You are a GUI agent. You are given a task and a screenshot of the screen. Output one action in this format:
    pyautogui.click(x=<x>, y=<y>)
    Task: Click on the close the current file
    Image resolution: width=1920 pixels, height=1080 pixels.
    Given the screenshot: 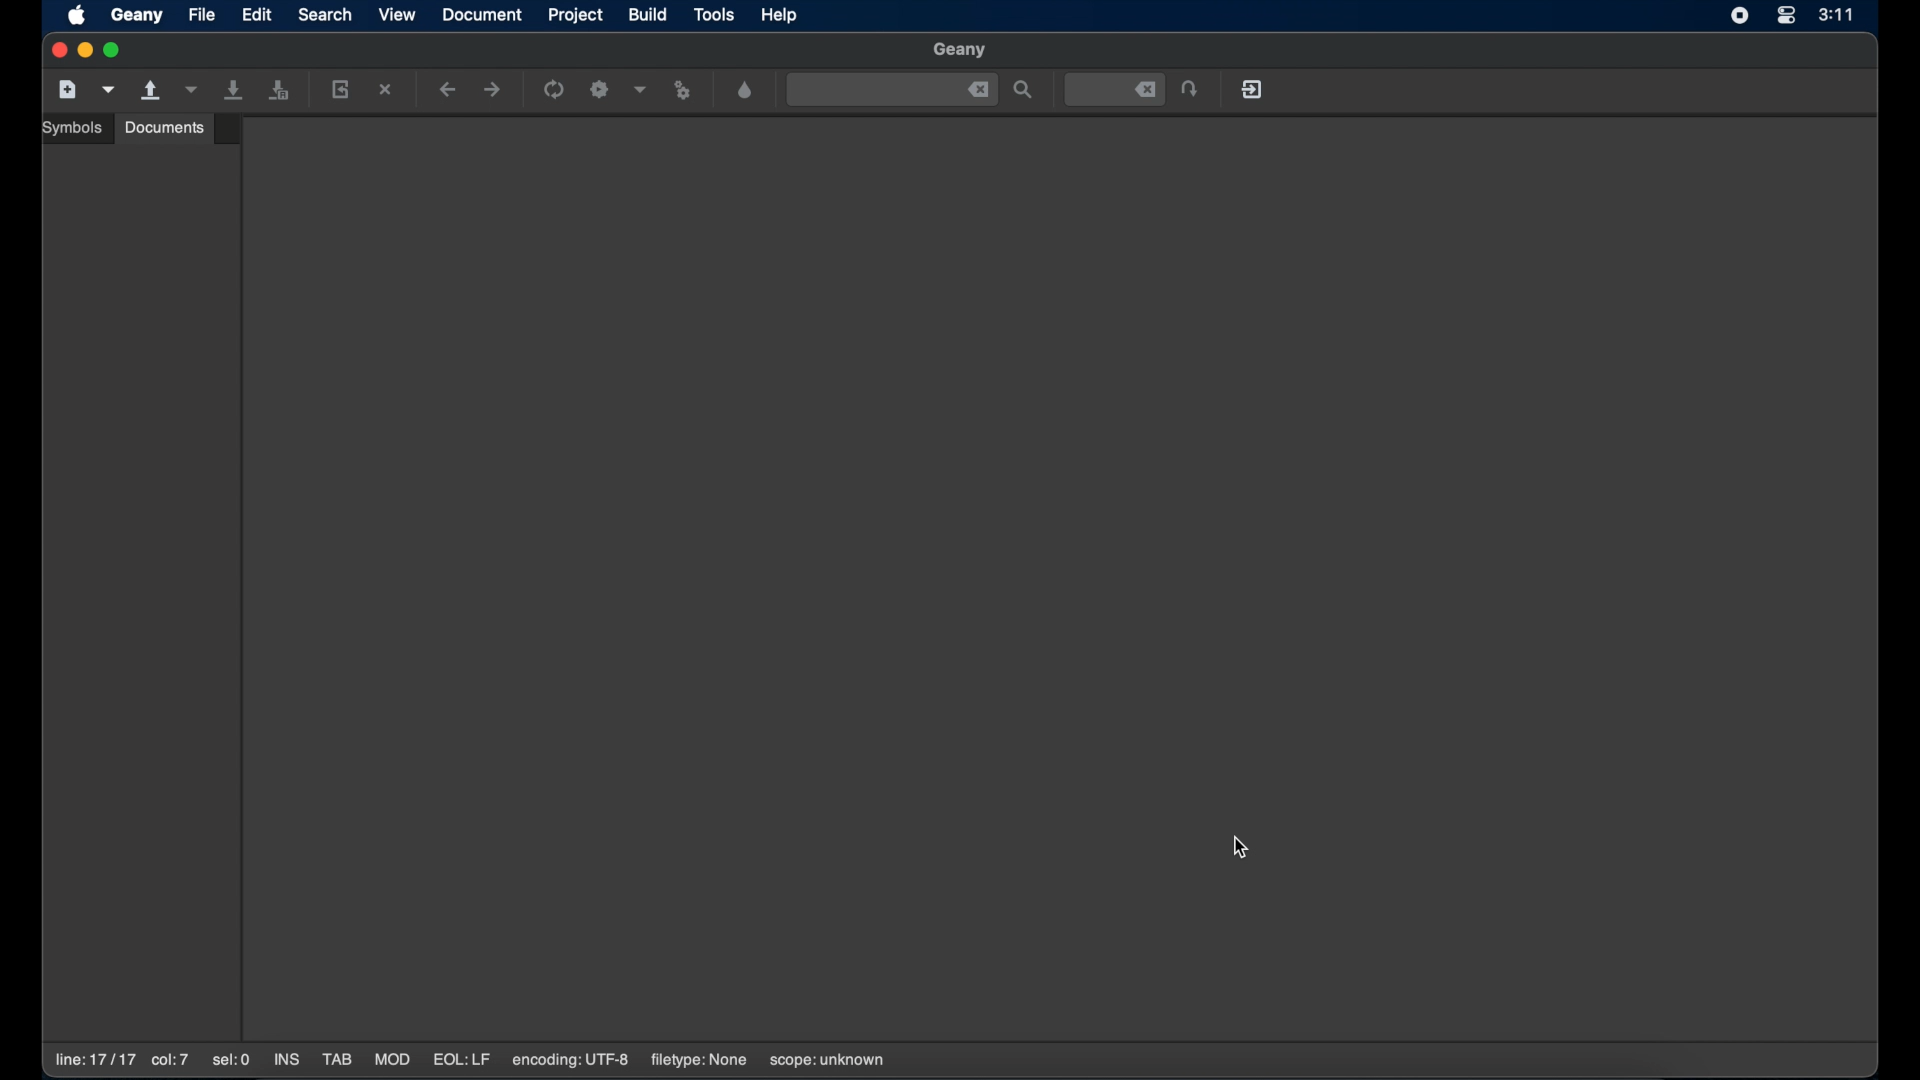 What is the action you would take?
    pyautogui.click(x=387, y=91)
    